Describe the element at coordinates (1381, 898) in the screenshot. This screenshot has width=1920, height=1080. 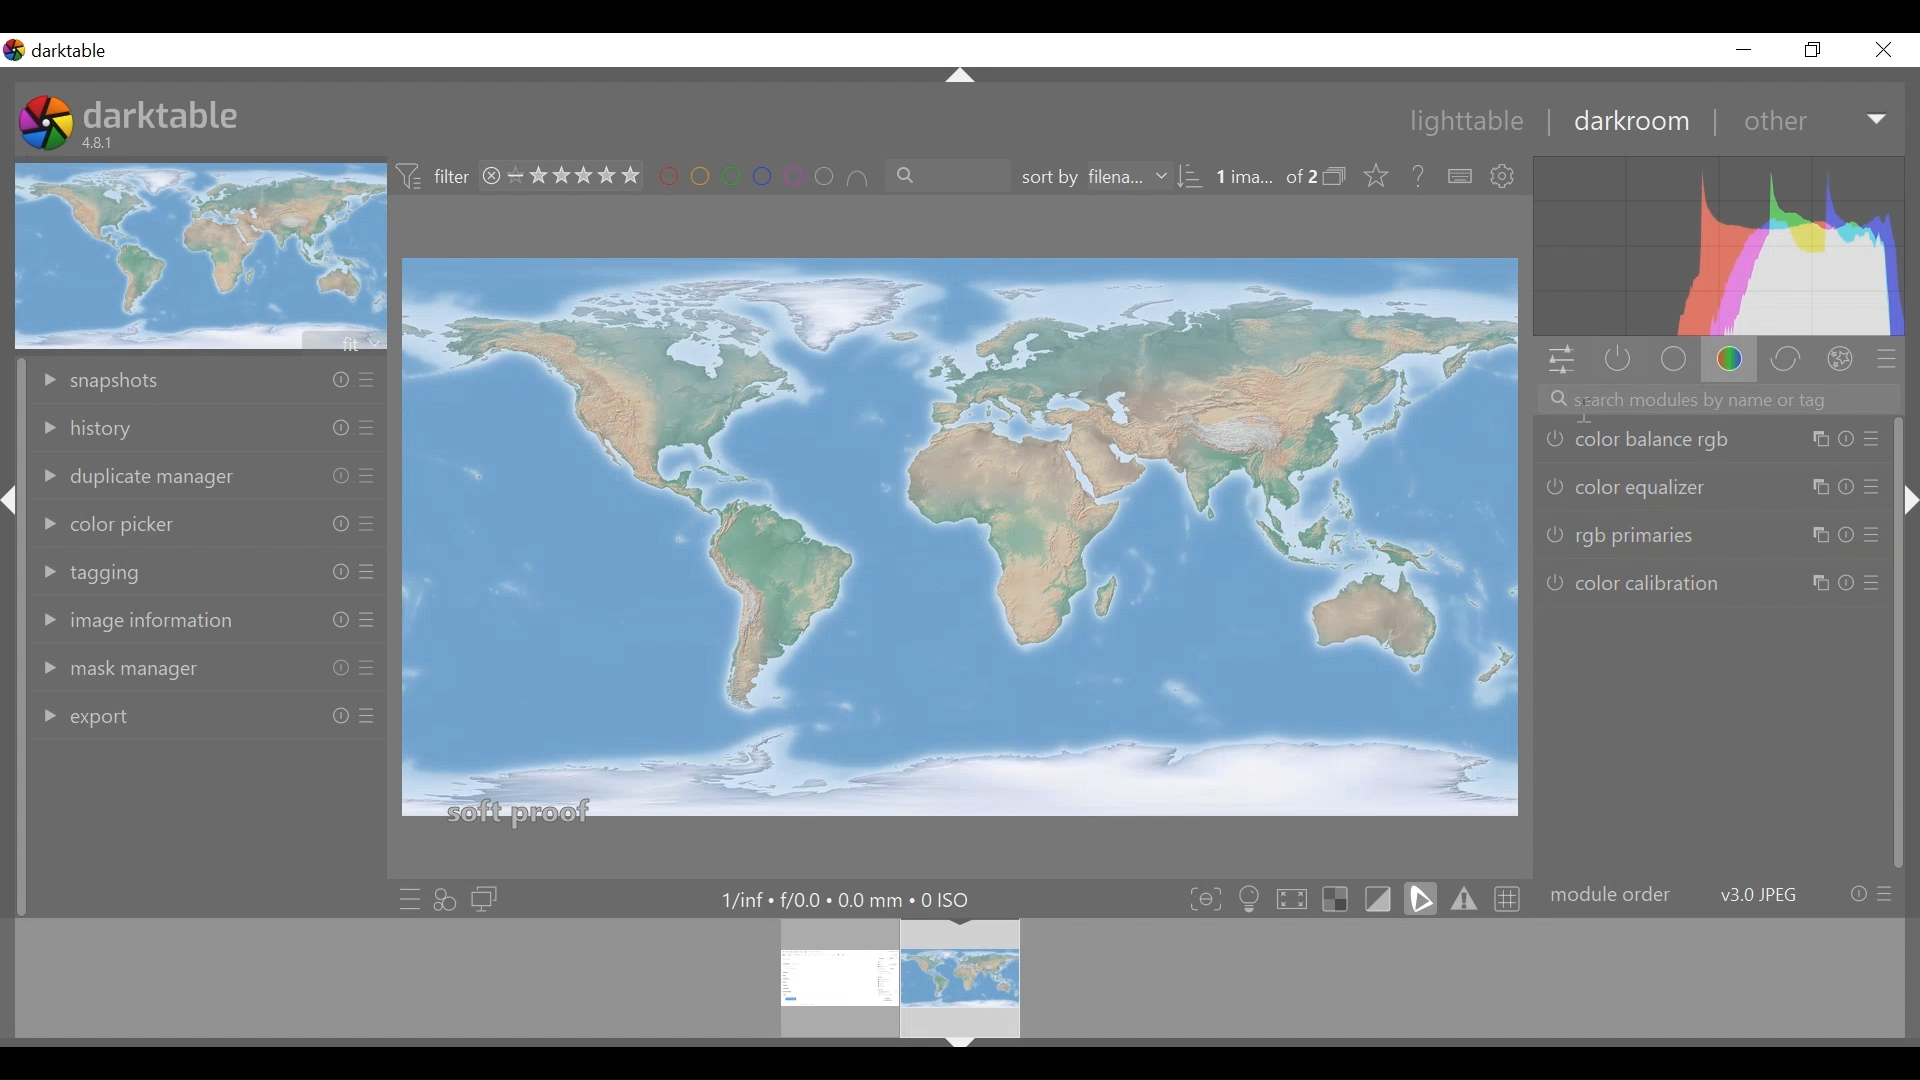
I see `toggle clipping indication` at that location.